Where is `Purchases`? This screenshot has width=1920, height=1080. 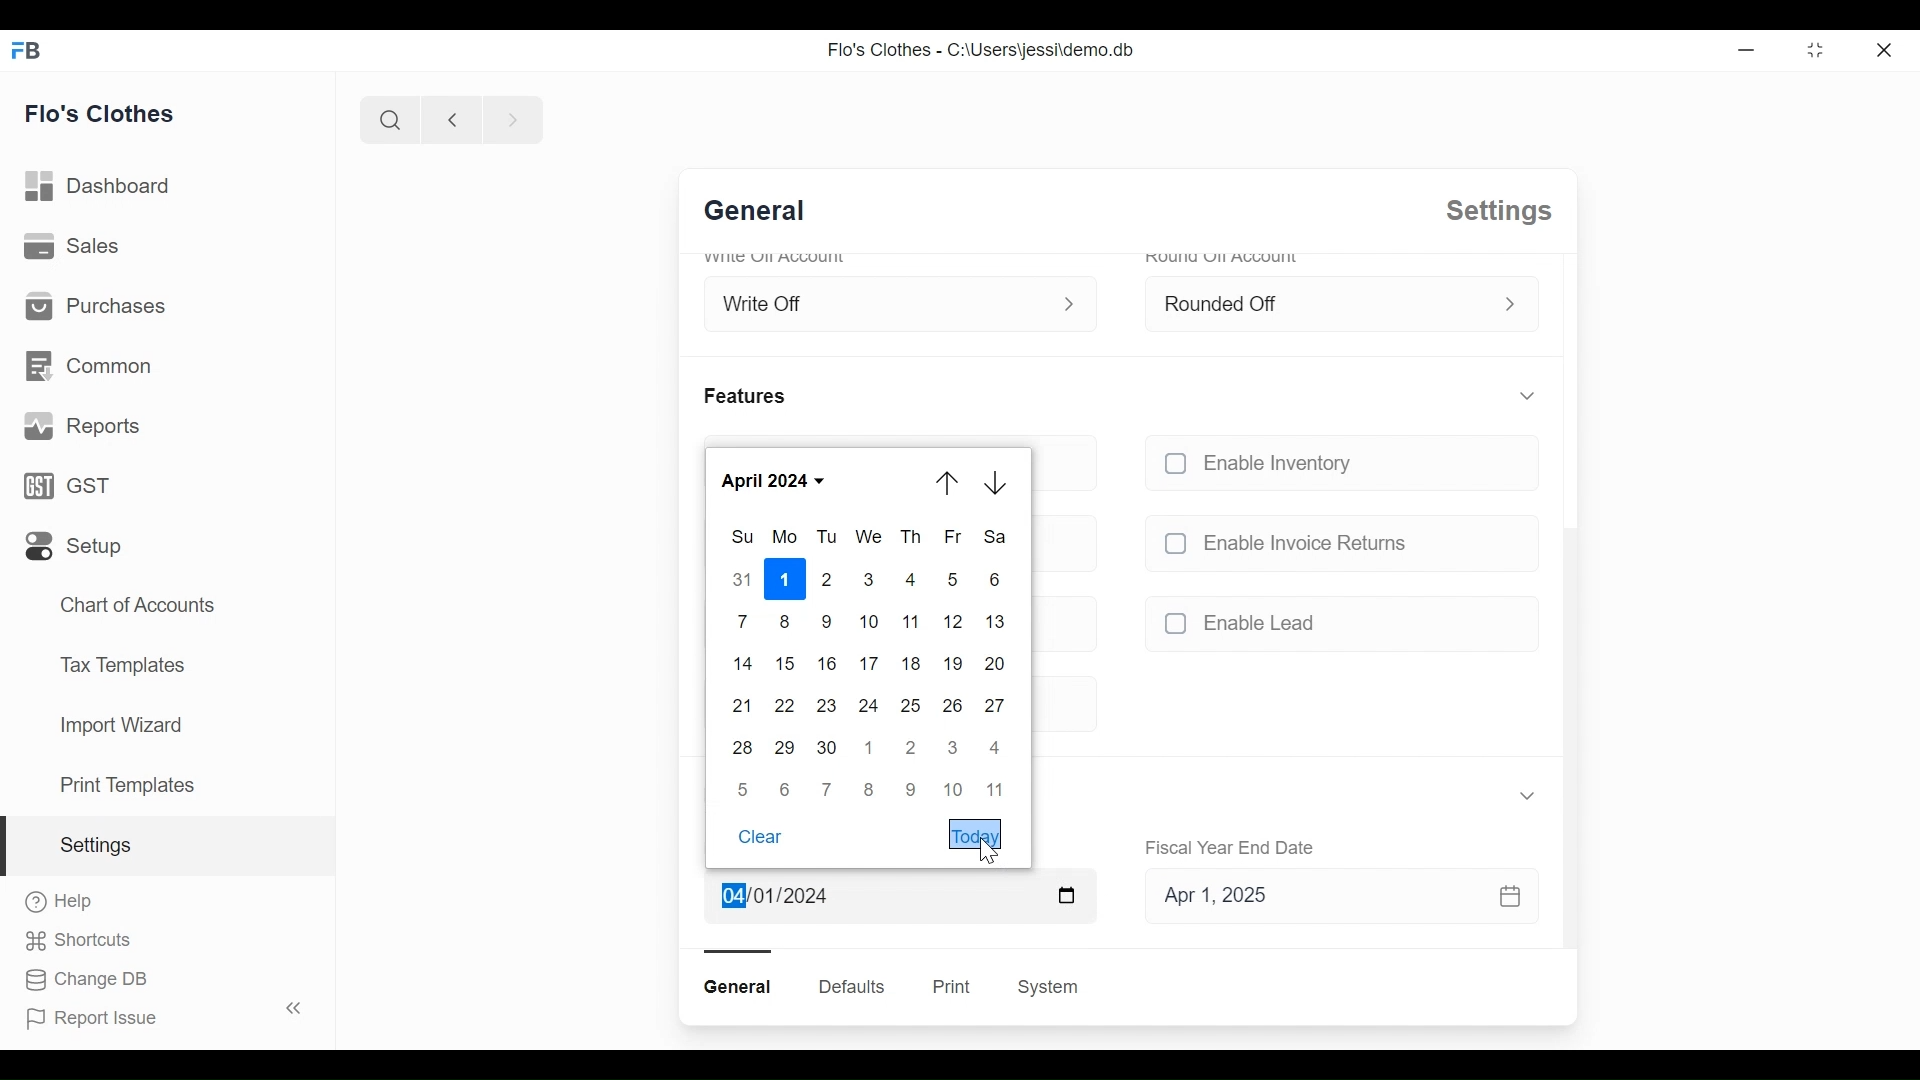
Purchases is located at coordinates (93, 307).